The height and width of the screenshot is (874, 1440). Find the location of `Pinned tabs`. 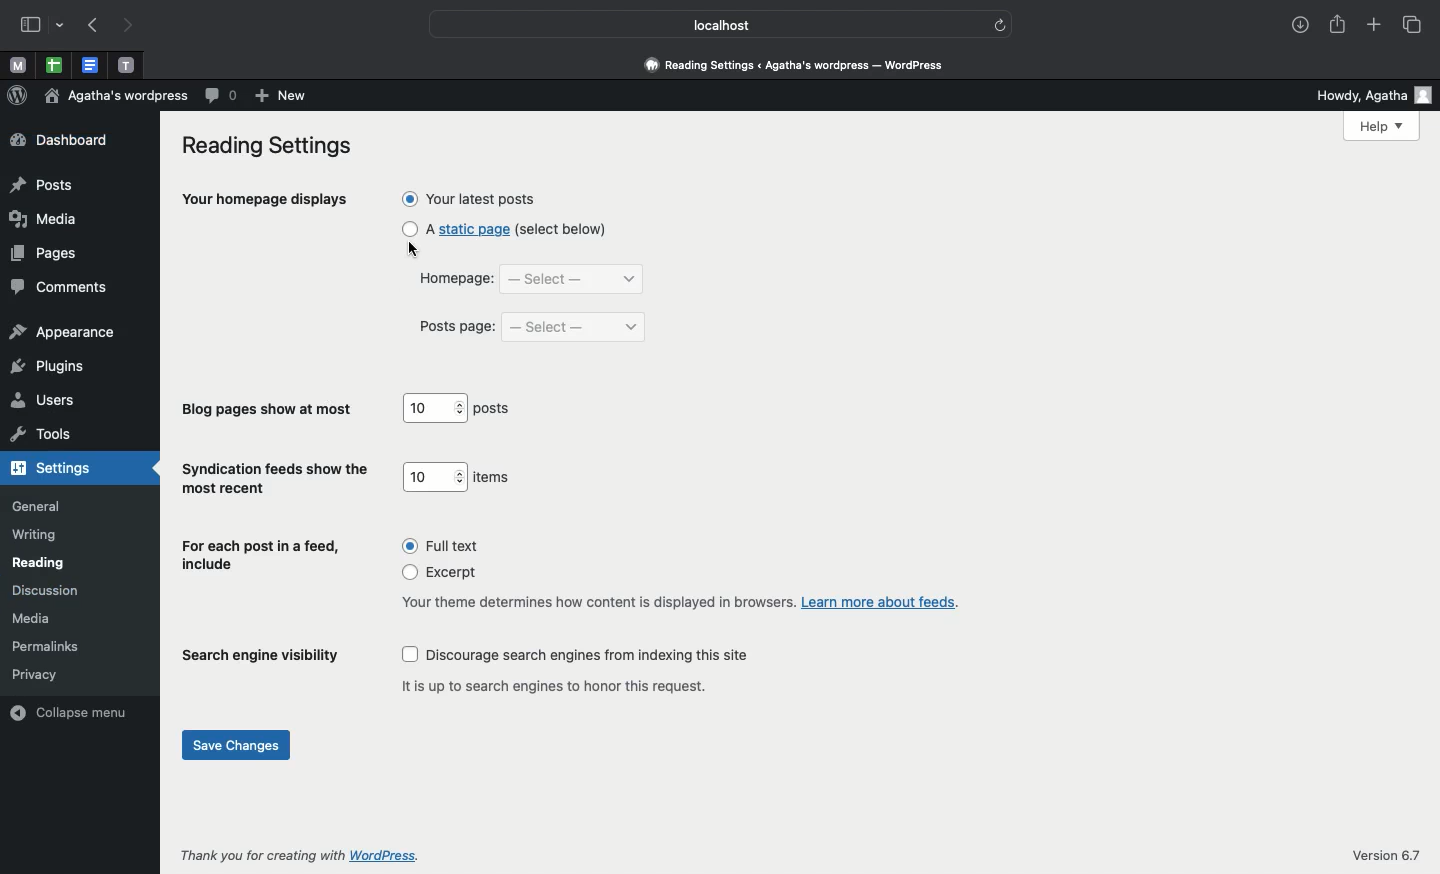

Pinned tabs is located at coordinates (126, 64).